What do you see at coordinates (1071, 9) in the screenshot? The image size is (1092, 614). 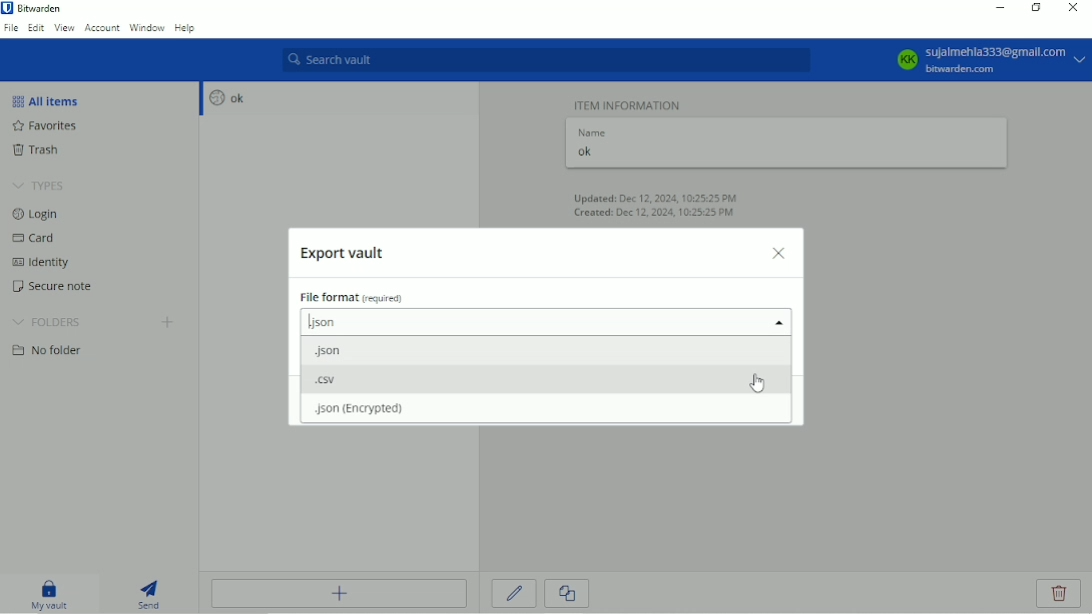 I see `Close` at bounding box center [1071, 9].